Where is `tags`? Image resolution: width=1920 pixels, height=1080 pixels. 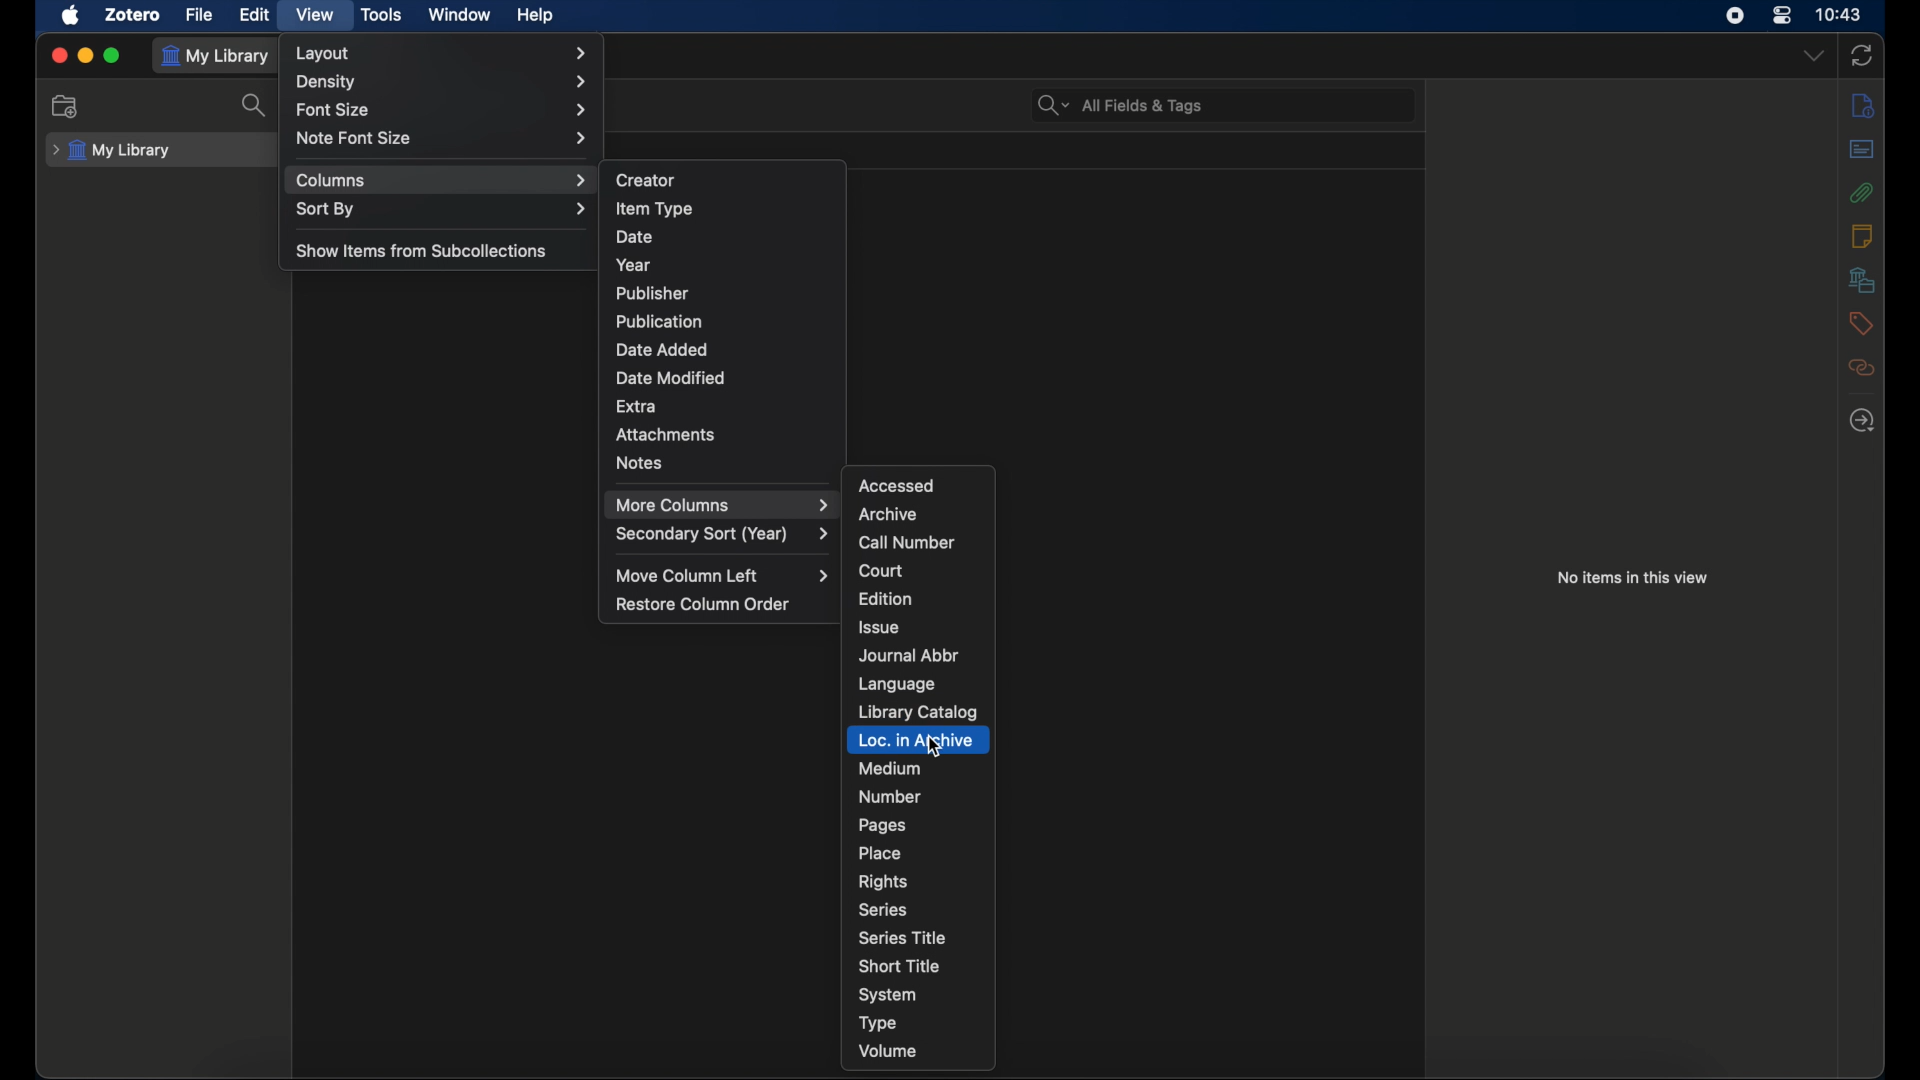
tags is located at coordinates (1861, 322).